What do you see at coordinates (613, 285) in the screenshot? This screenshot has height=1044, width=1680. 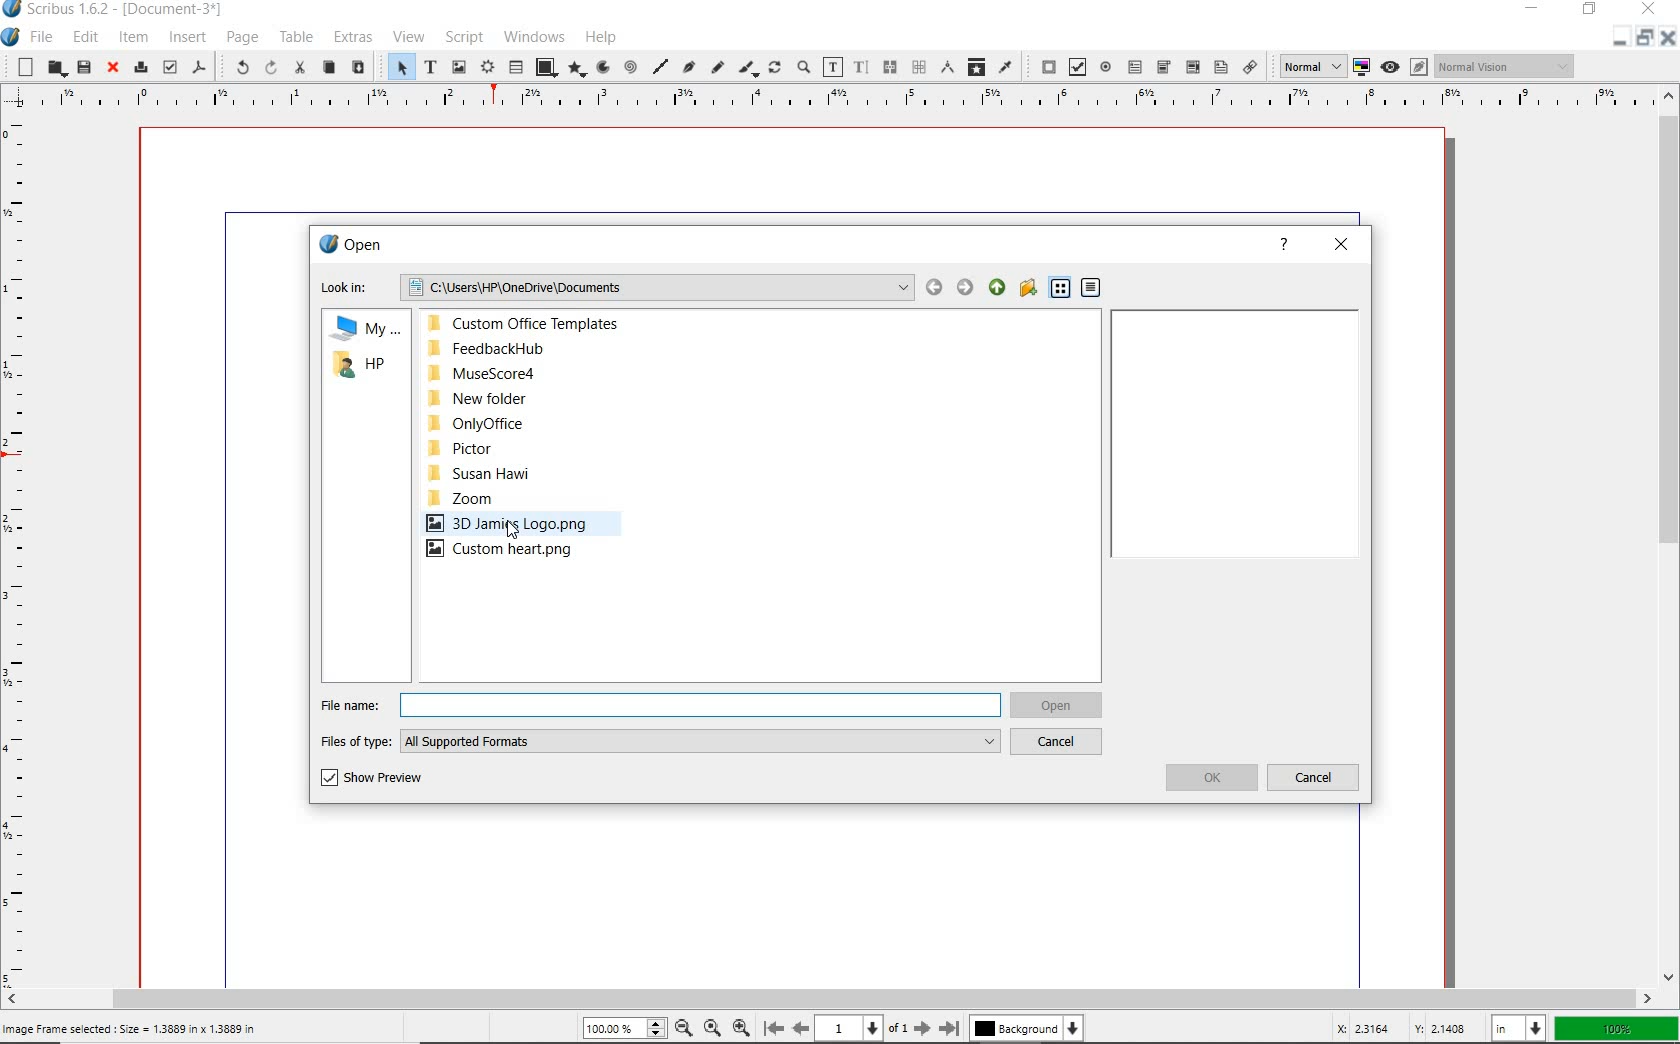 I see `LOOK IN` at bounding box center [613, 285].